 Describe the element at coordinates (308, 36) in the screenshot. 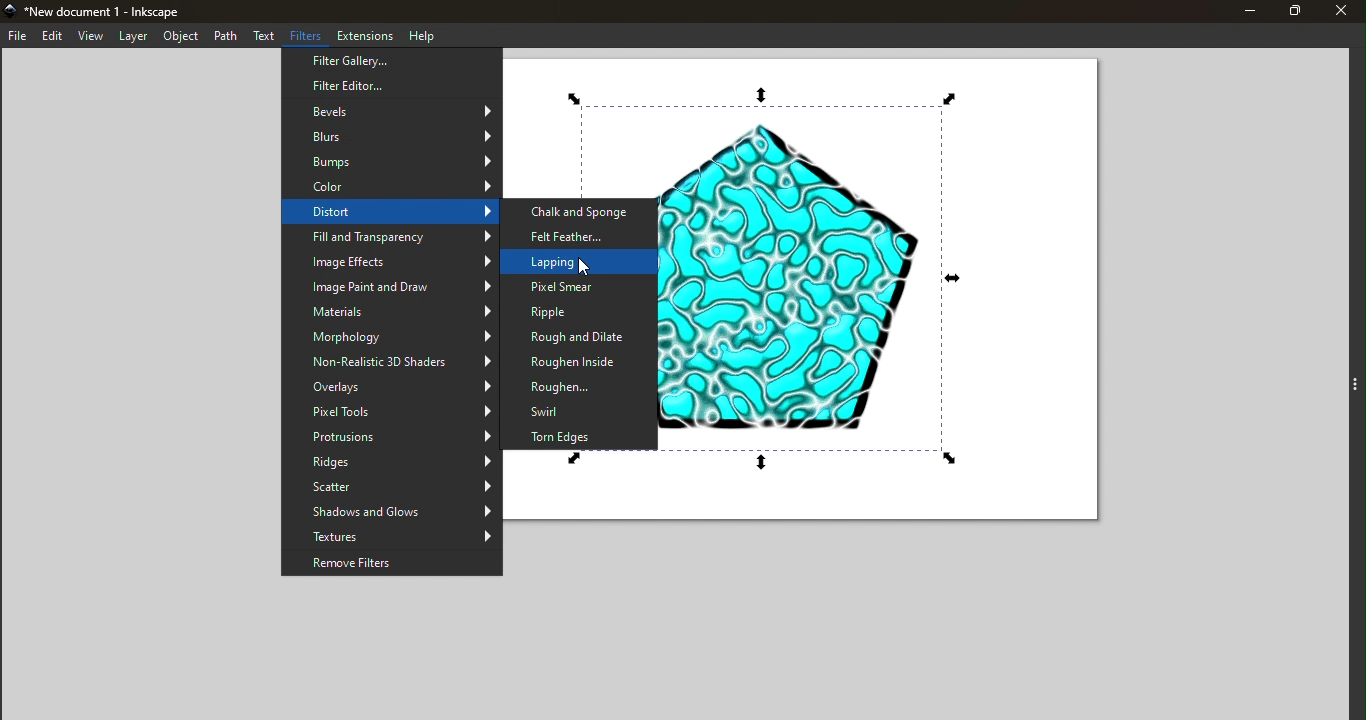

I see `Filters` at that location.